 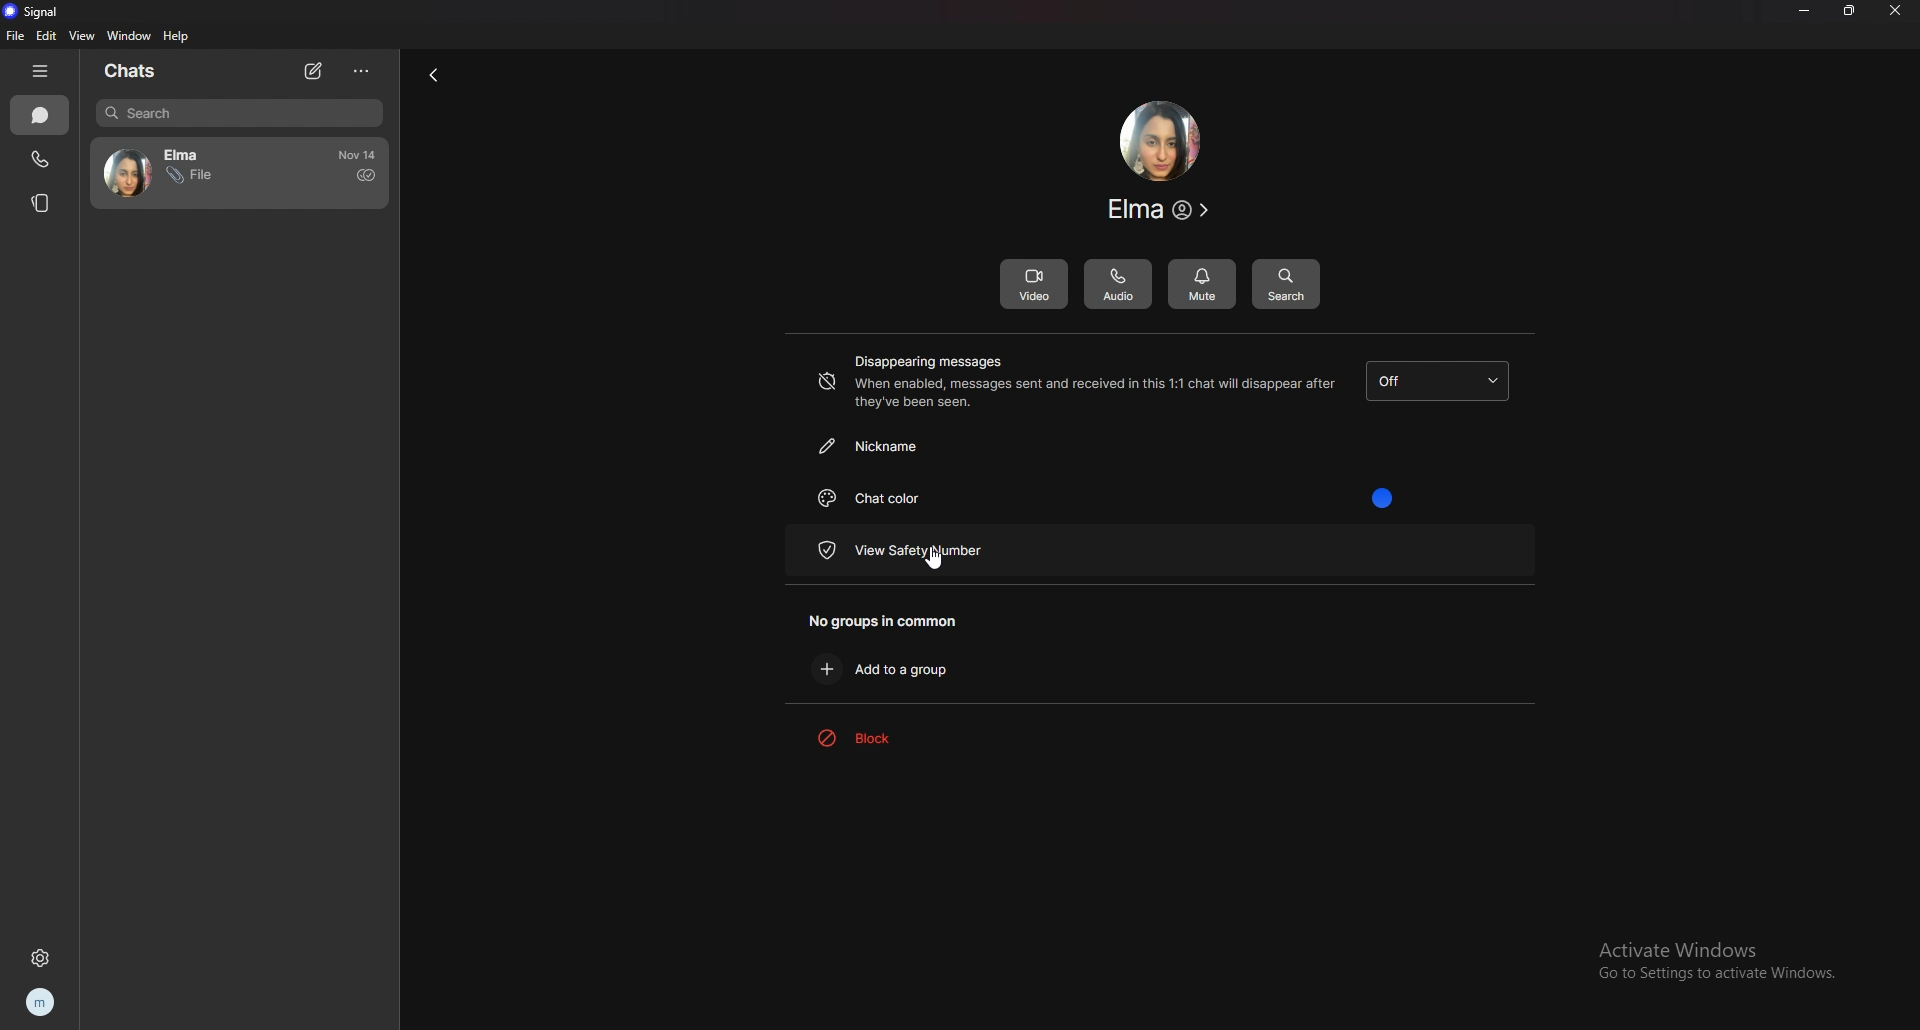 What do you see at coordinates (185, 173) in the screenshot?
I see `chat` at bounding box center [185, 173].